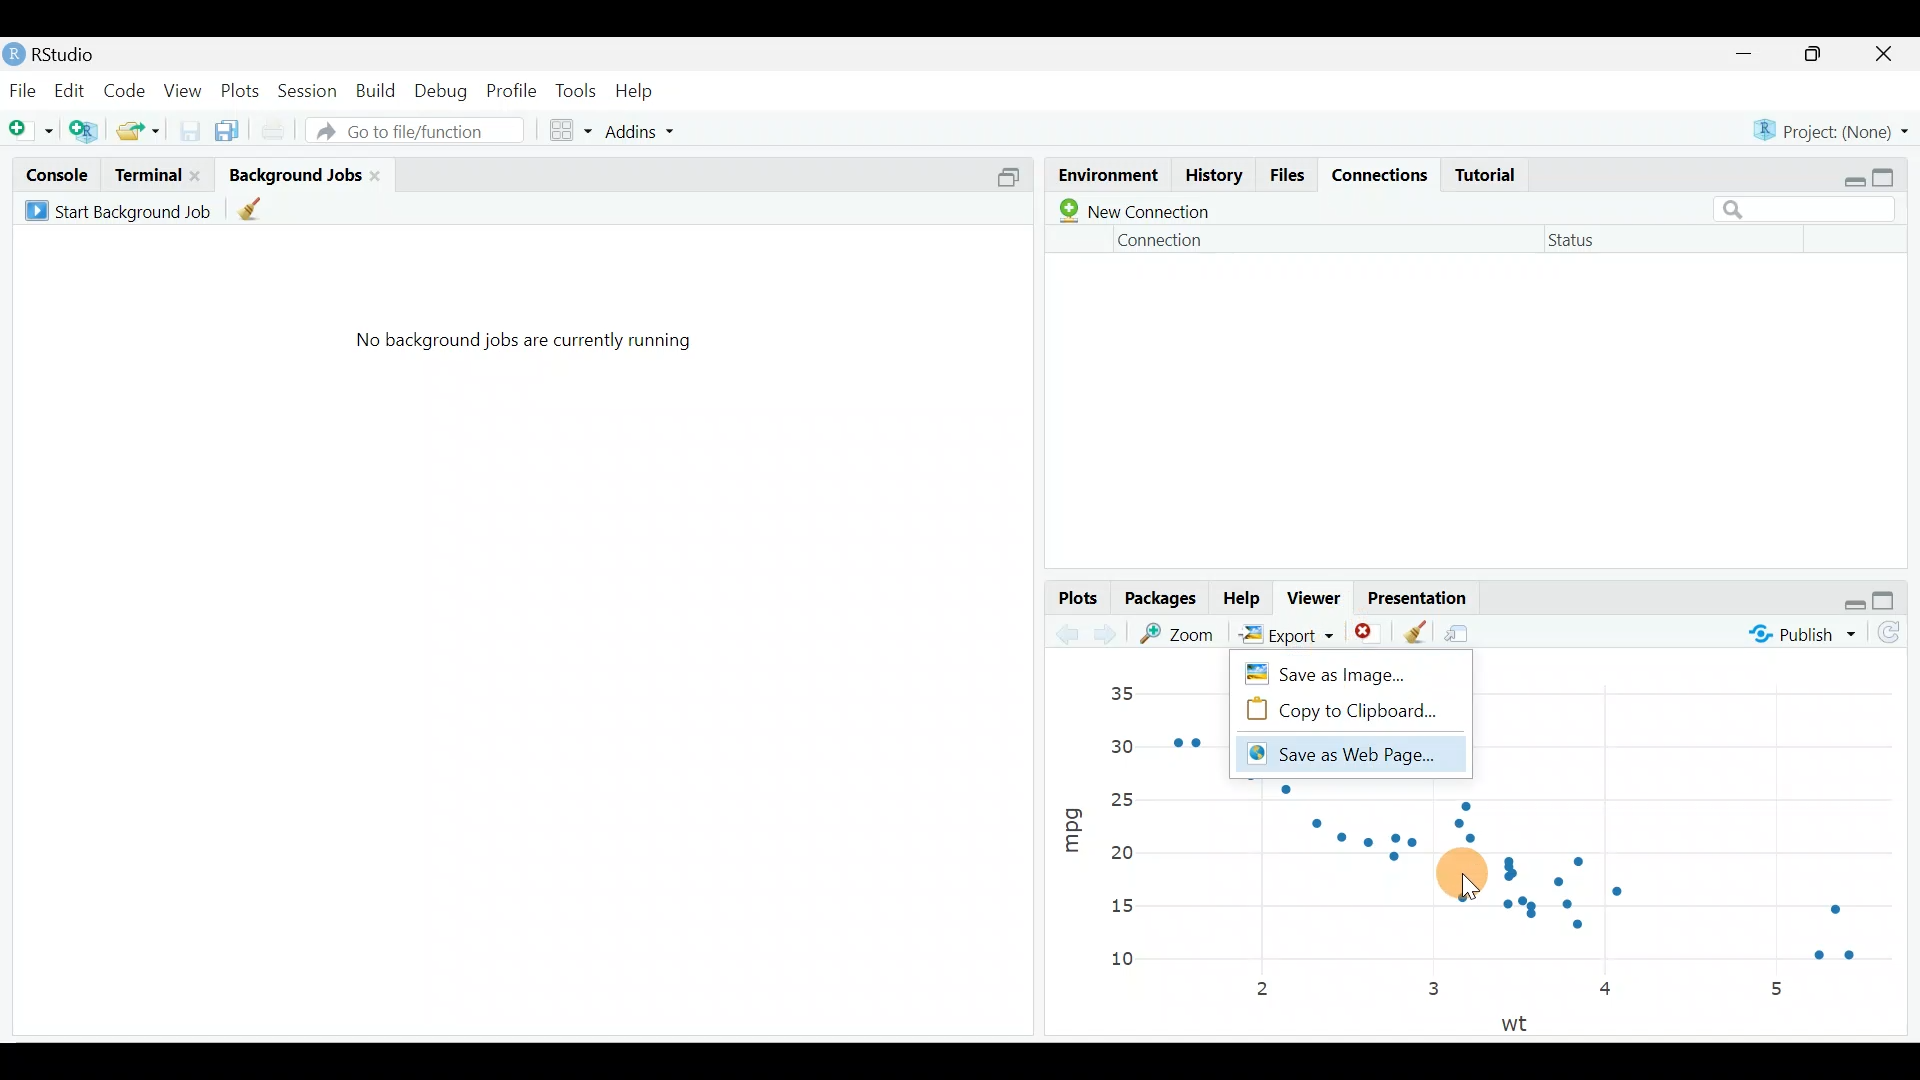 The image size is (1920, 1080). What do you see at coordinates (1133, 961) in the screenshot?
I see `10` at bounding box center [1133, 961].